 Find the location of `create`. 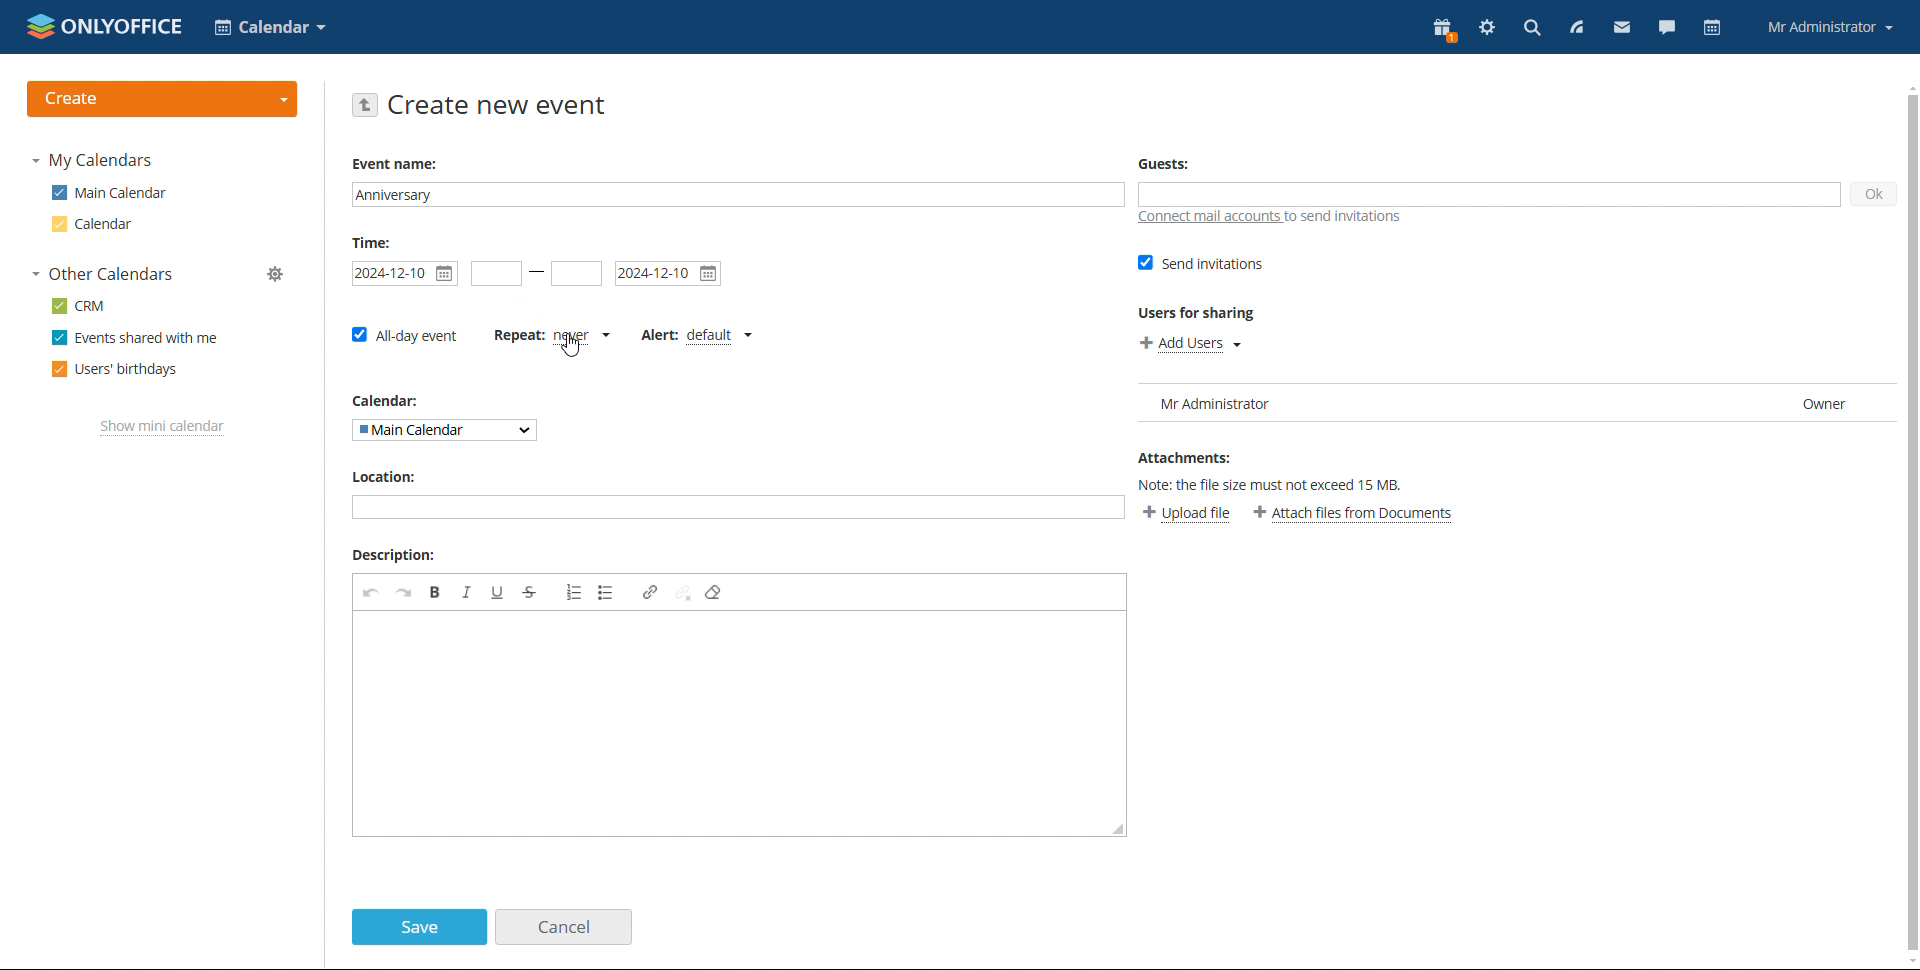

create is located at coordinates (167, 97).